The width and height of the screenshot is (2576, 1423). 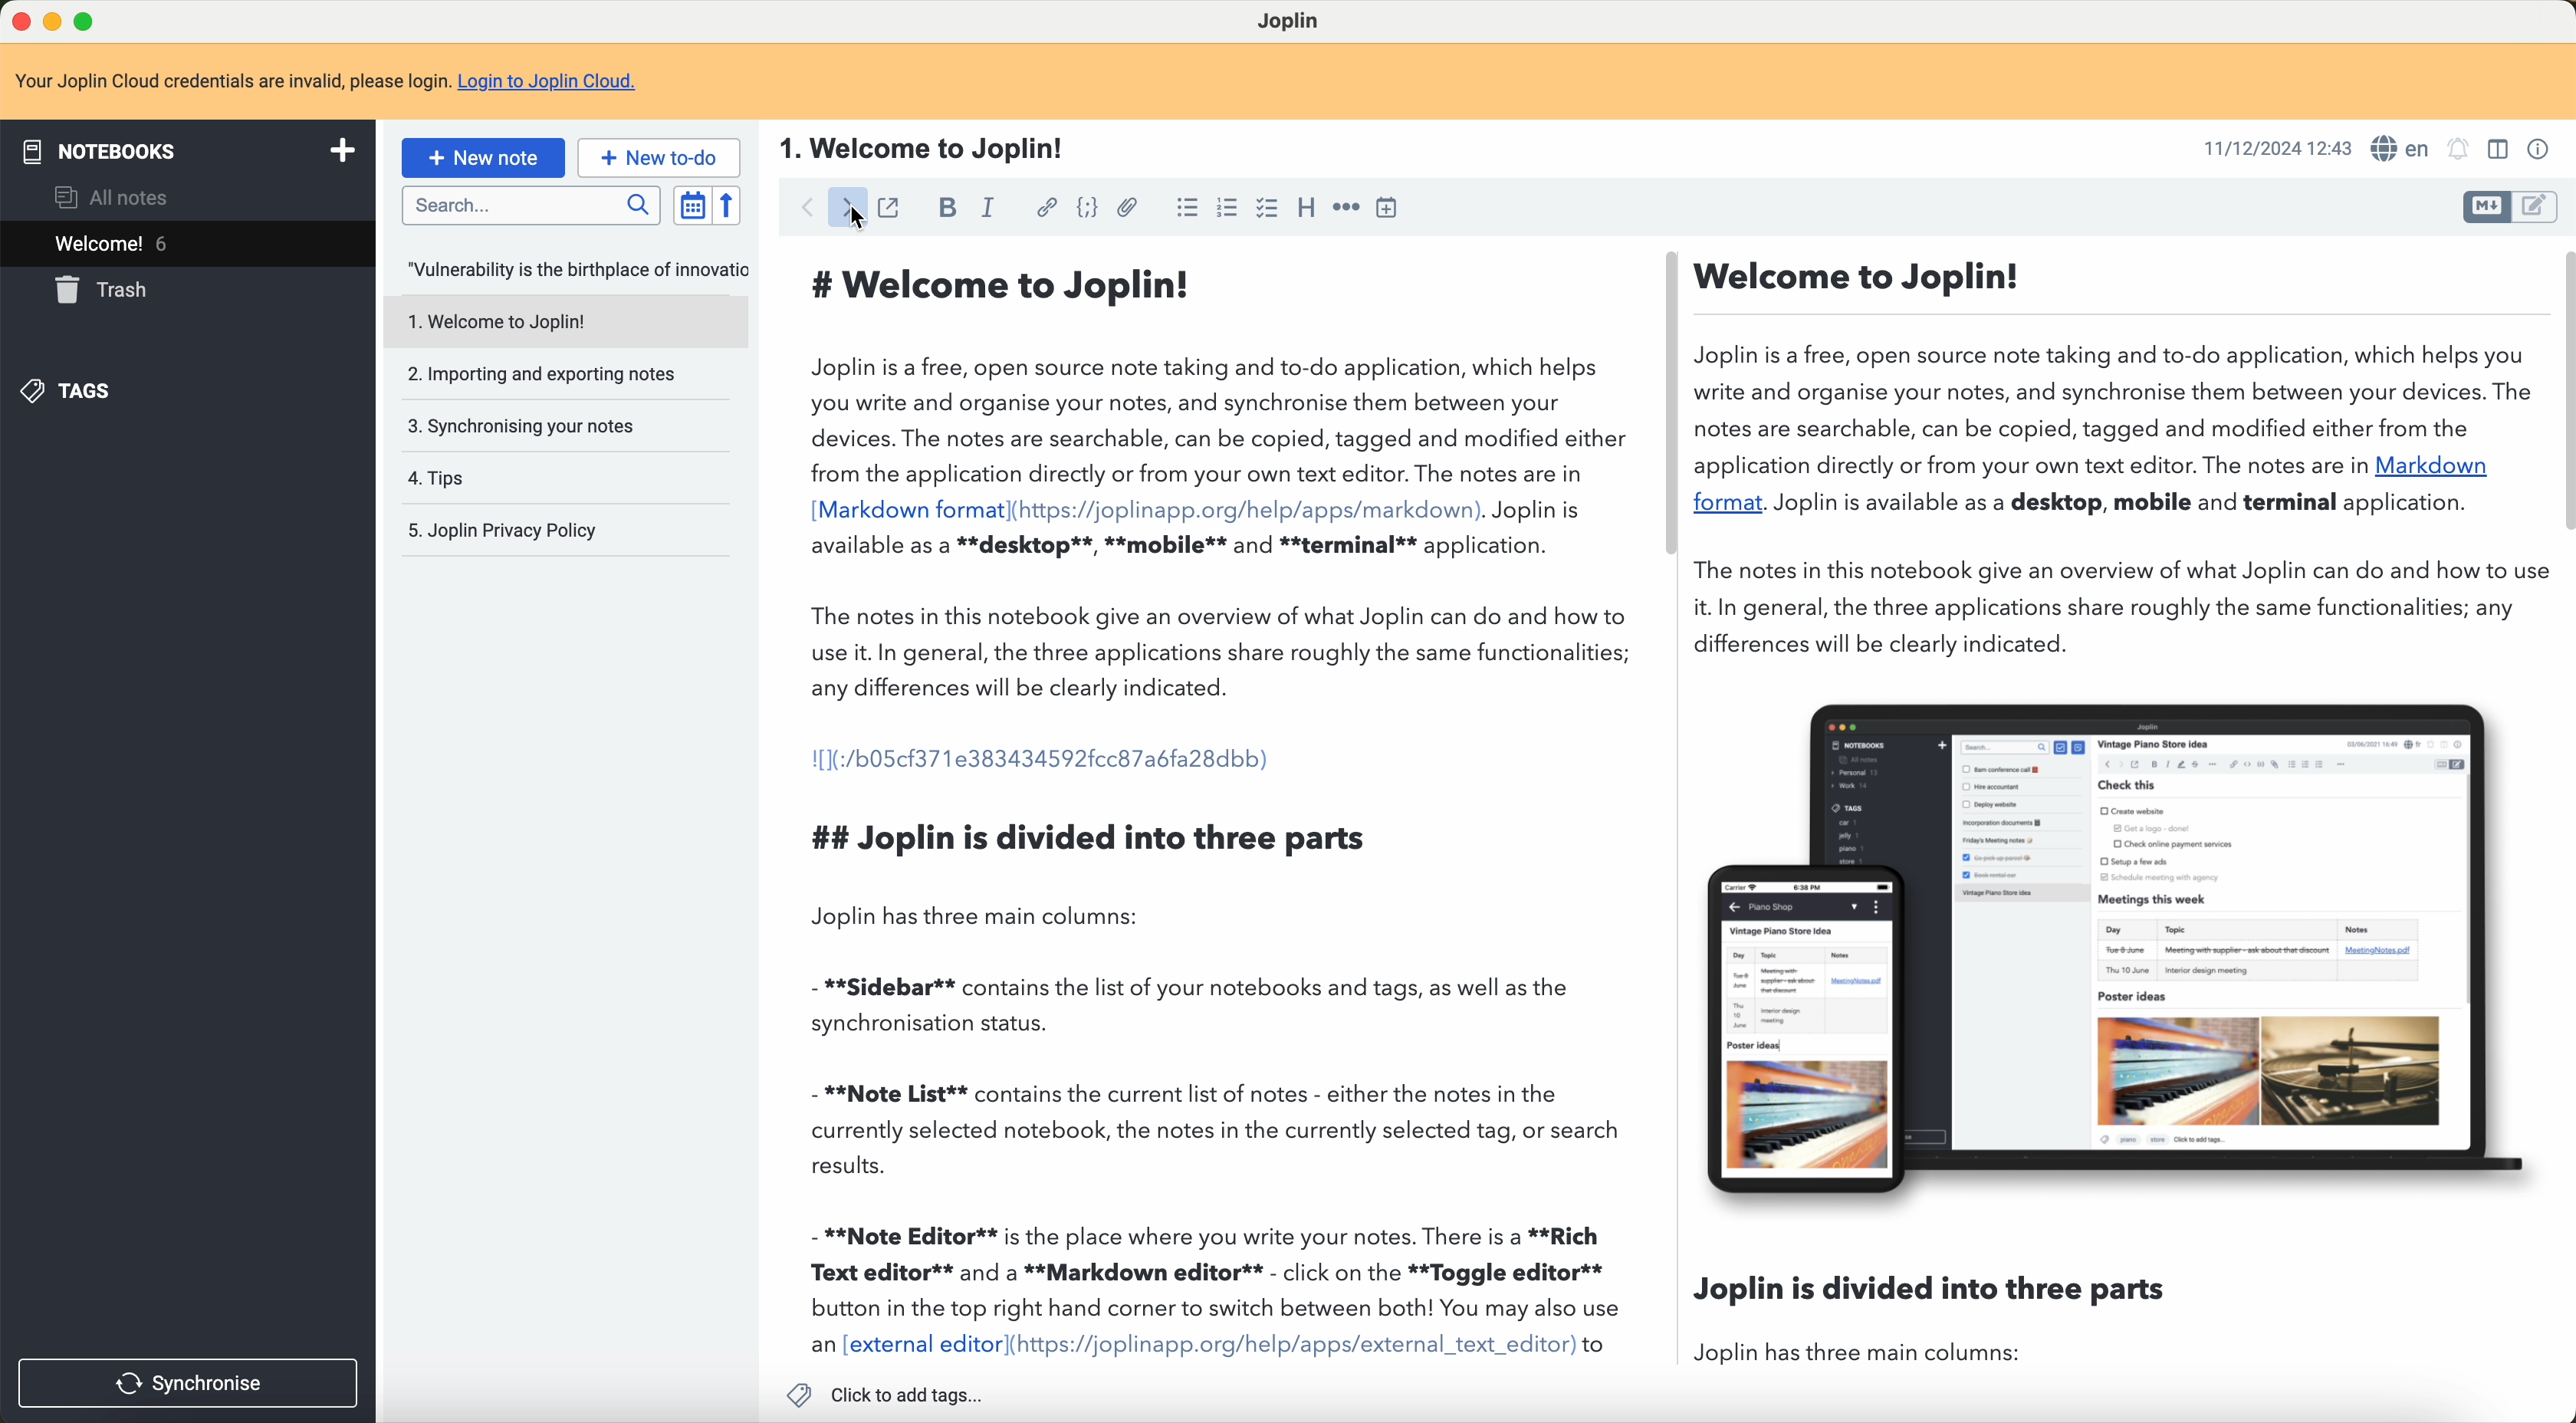 I want to click on toggle editor layout, so click(x=2500, y=147).